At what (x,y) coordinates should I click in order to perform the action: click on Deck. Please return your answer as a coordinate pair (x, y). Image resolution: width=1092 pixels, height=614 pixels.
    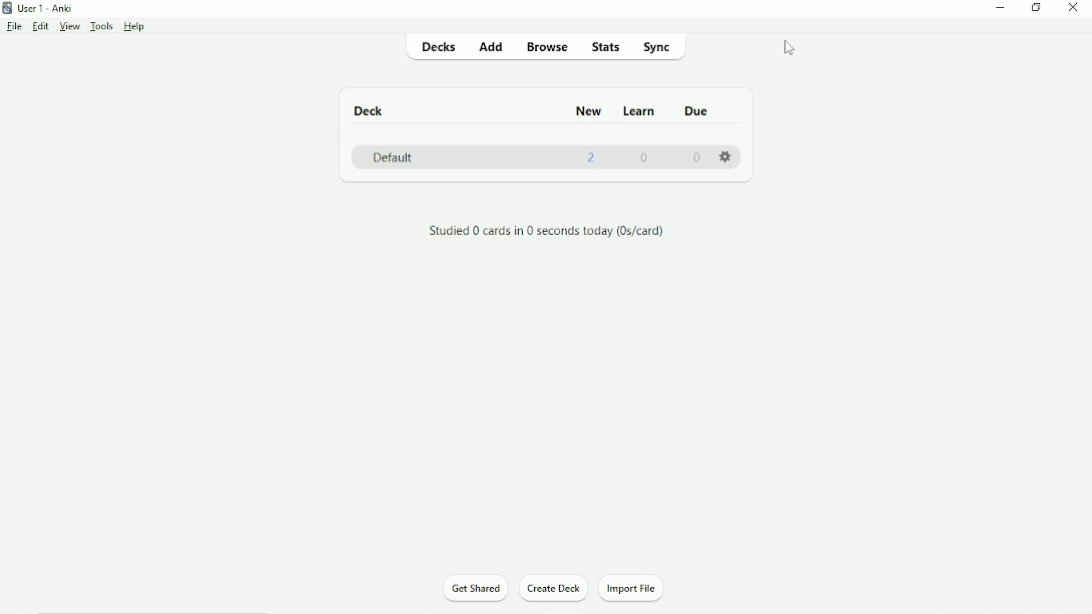
    Looking at the image, I should click on (368, 109).